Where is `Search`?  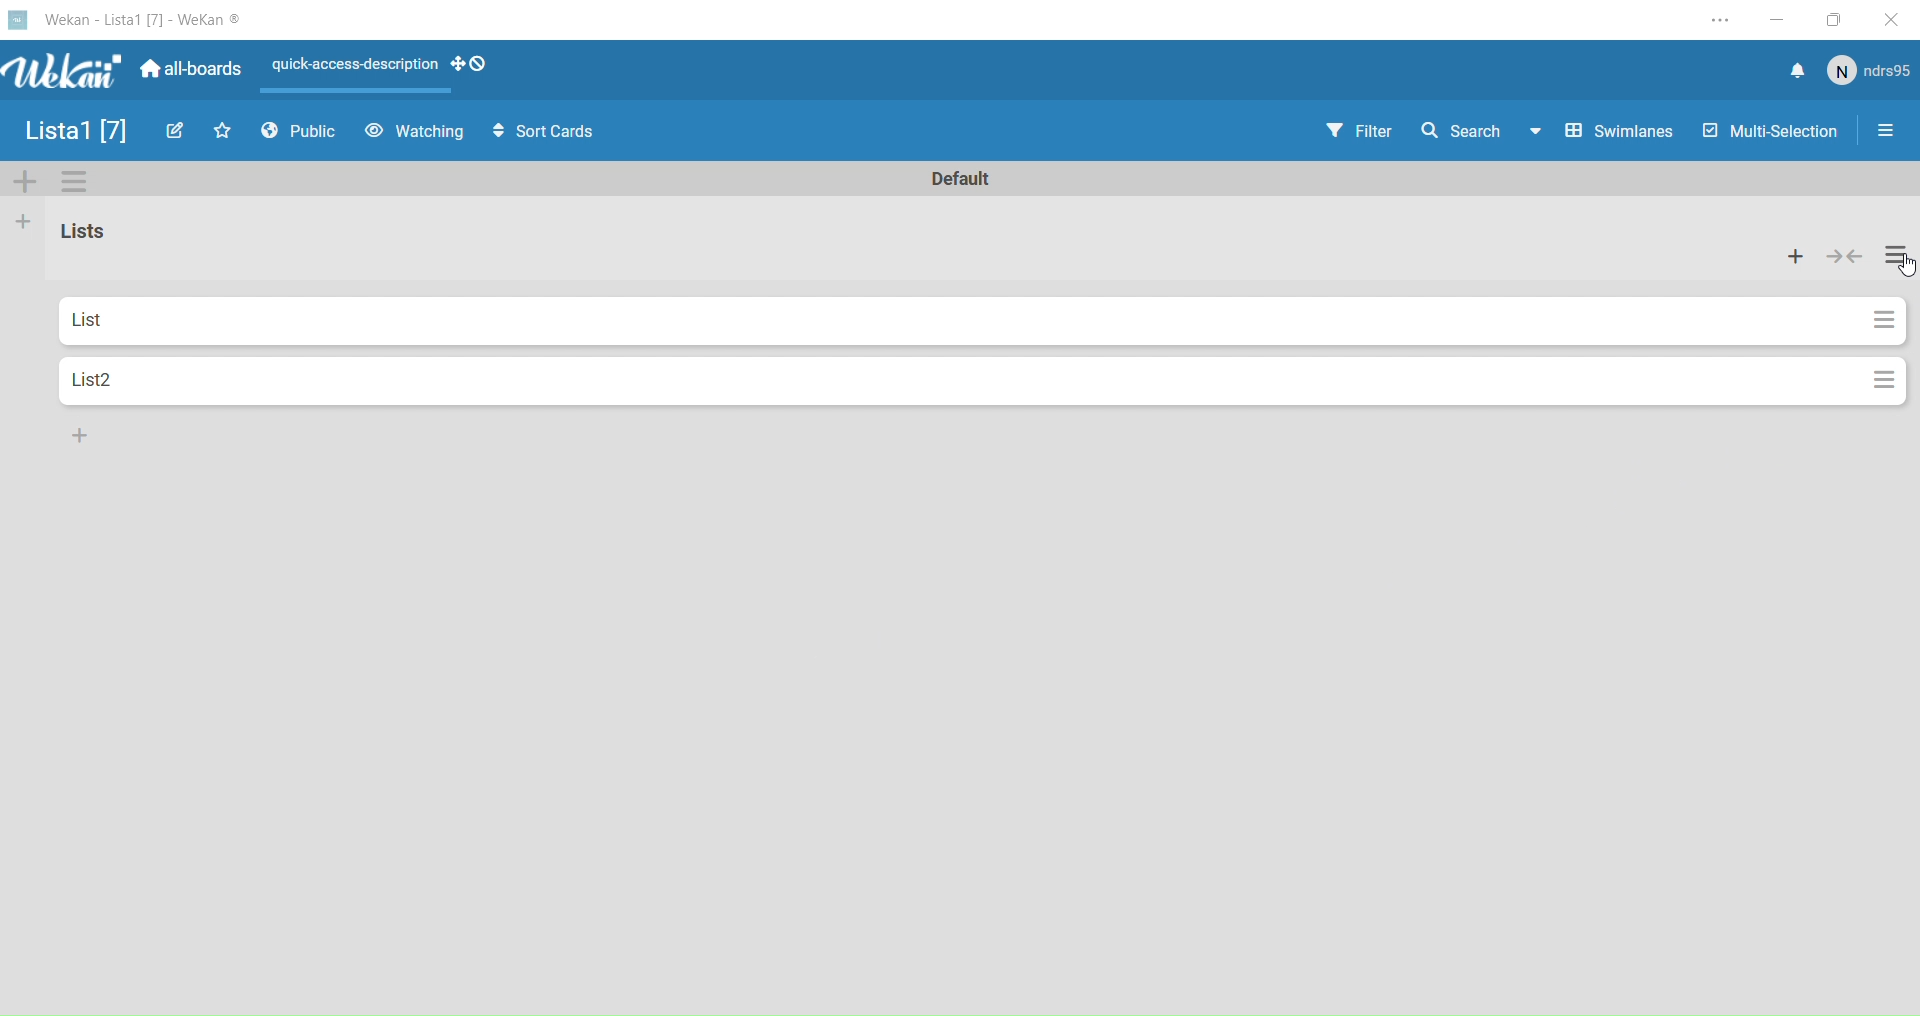
Search is located at coordinates (1458, 131).